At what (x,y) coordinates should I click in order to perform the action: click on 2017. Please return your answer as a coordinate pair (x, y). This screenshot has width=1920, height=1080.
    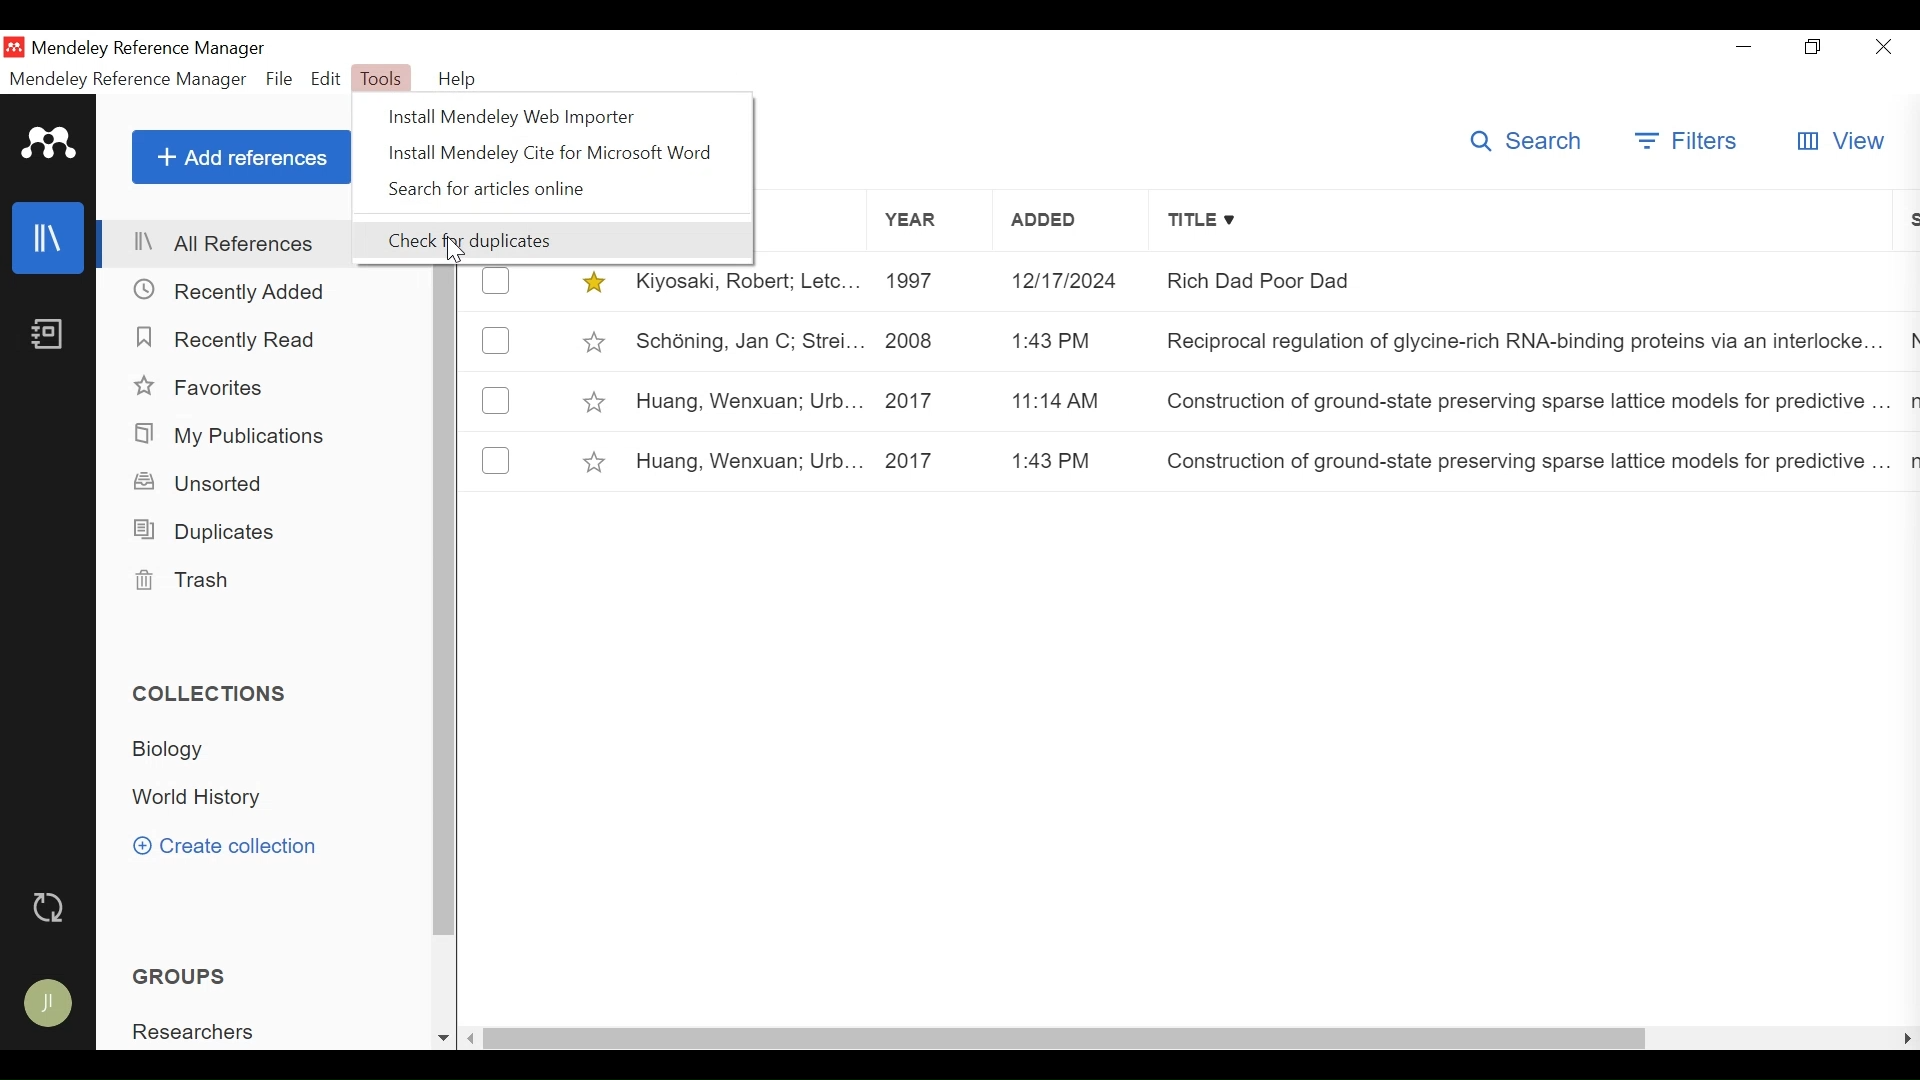
    Looking at the image, I should click on (933, 403).